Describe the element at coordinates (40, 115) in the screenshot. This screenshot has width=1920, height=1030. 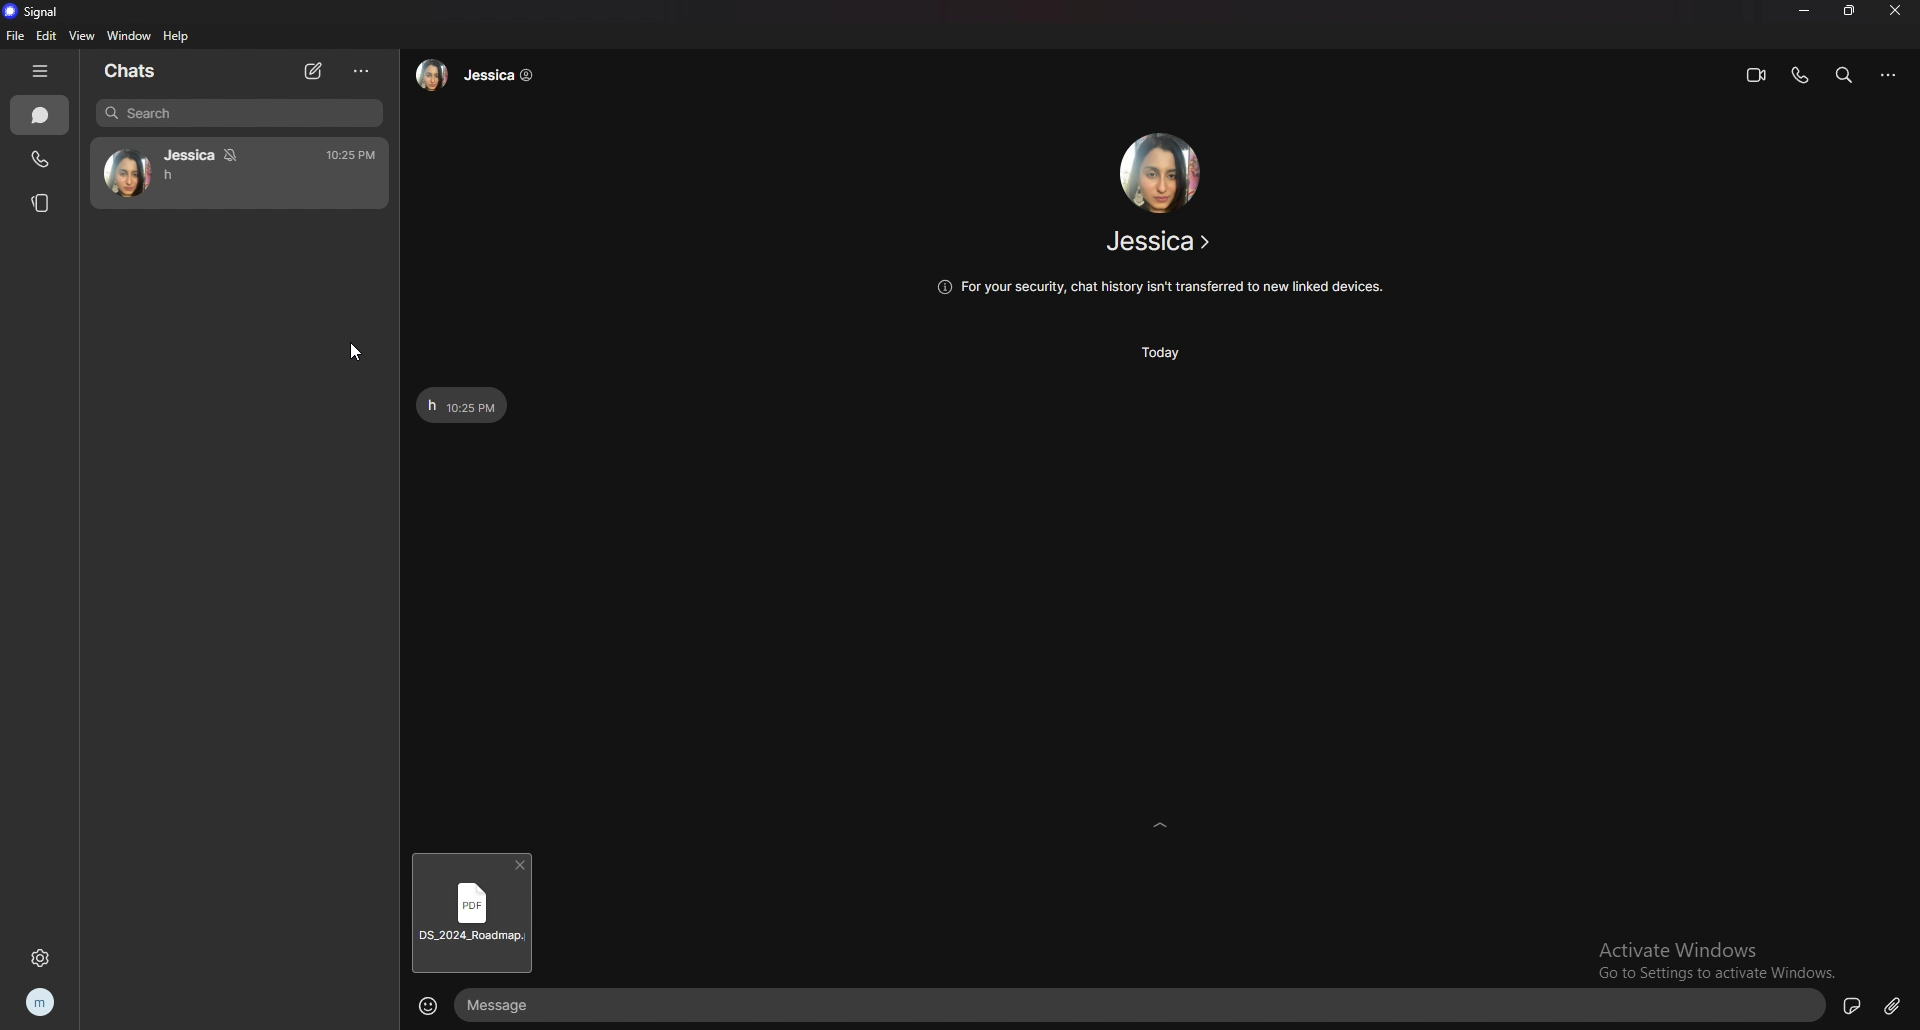
I see `chats` at that location.